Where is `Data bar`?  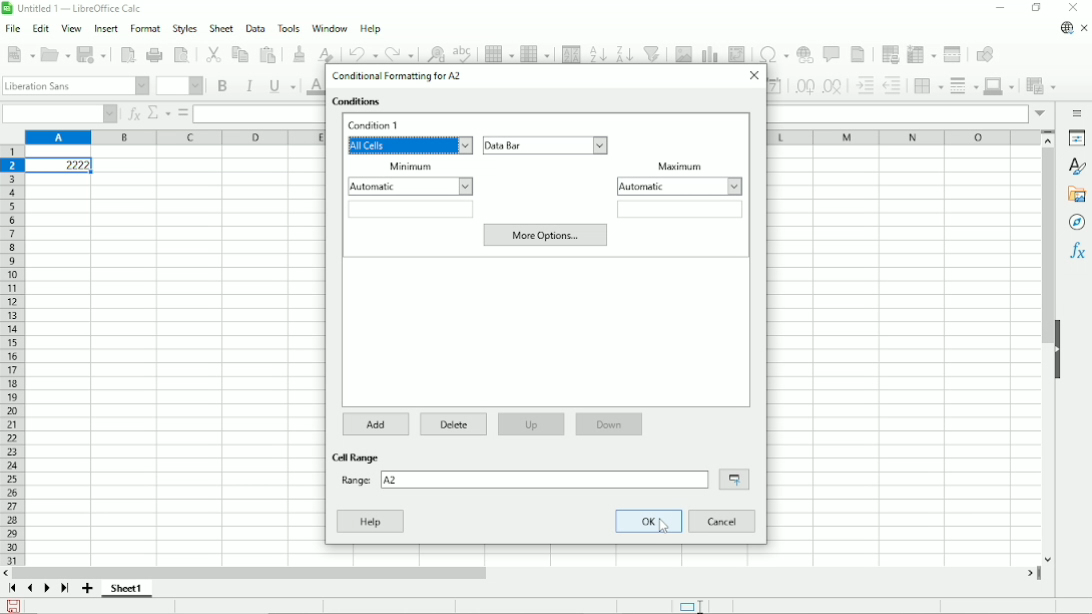 Data bar is located at coordinates (546, 145).